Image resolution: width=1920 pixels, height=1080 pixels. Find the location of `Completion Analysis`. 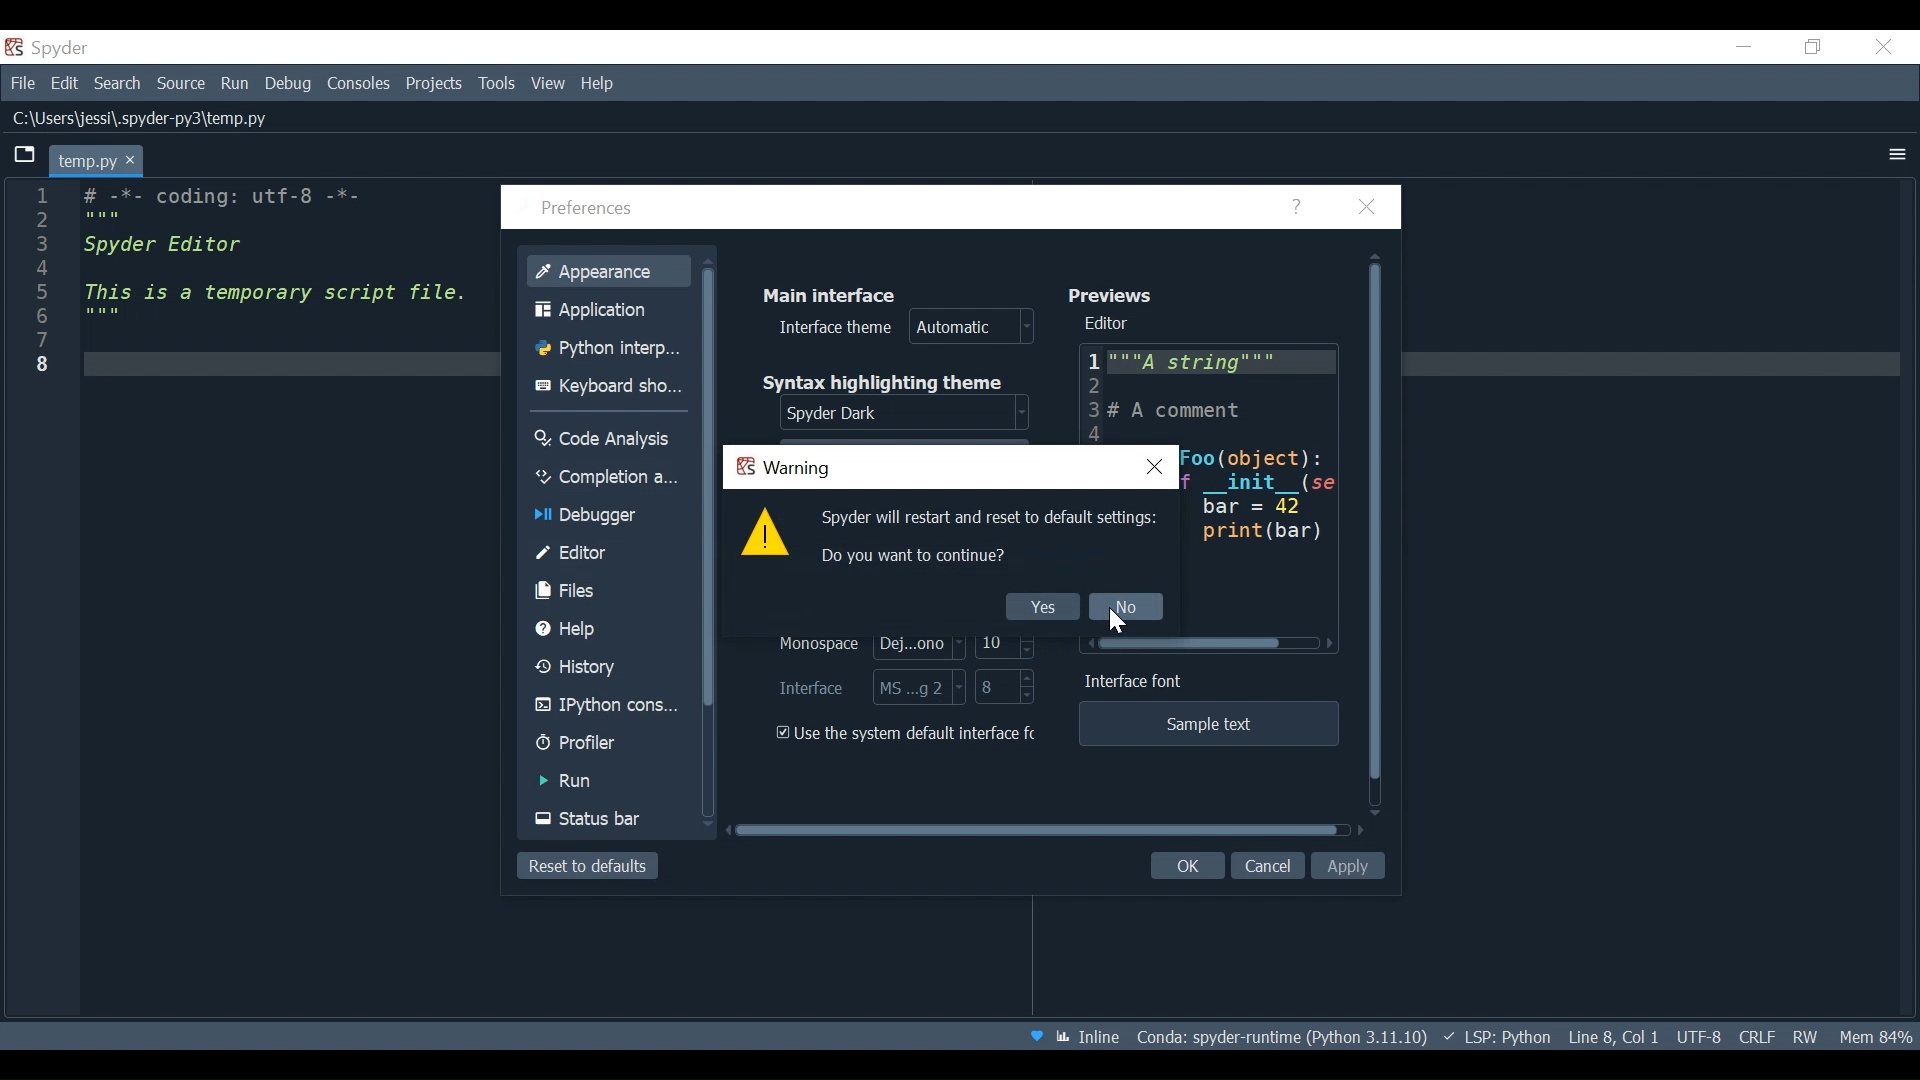

Completion Analysis is located at coordinates (607, 477).